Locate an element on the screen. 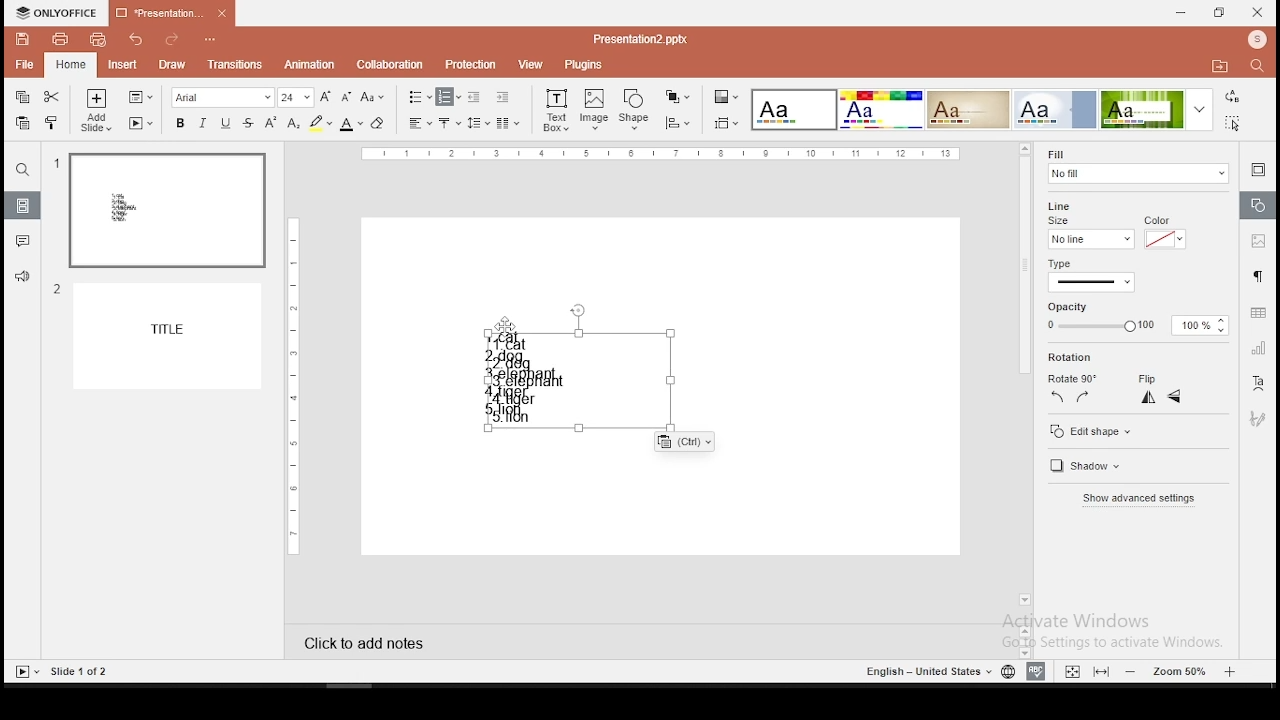 The height and width of the screenshot is (720, 1280). line type is located at coordinates (1092, 282).